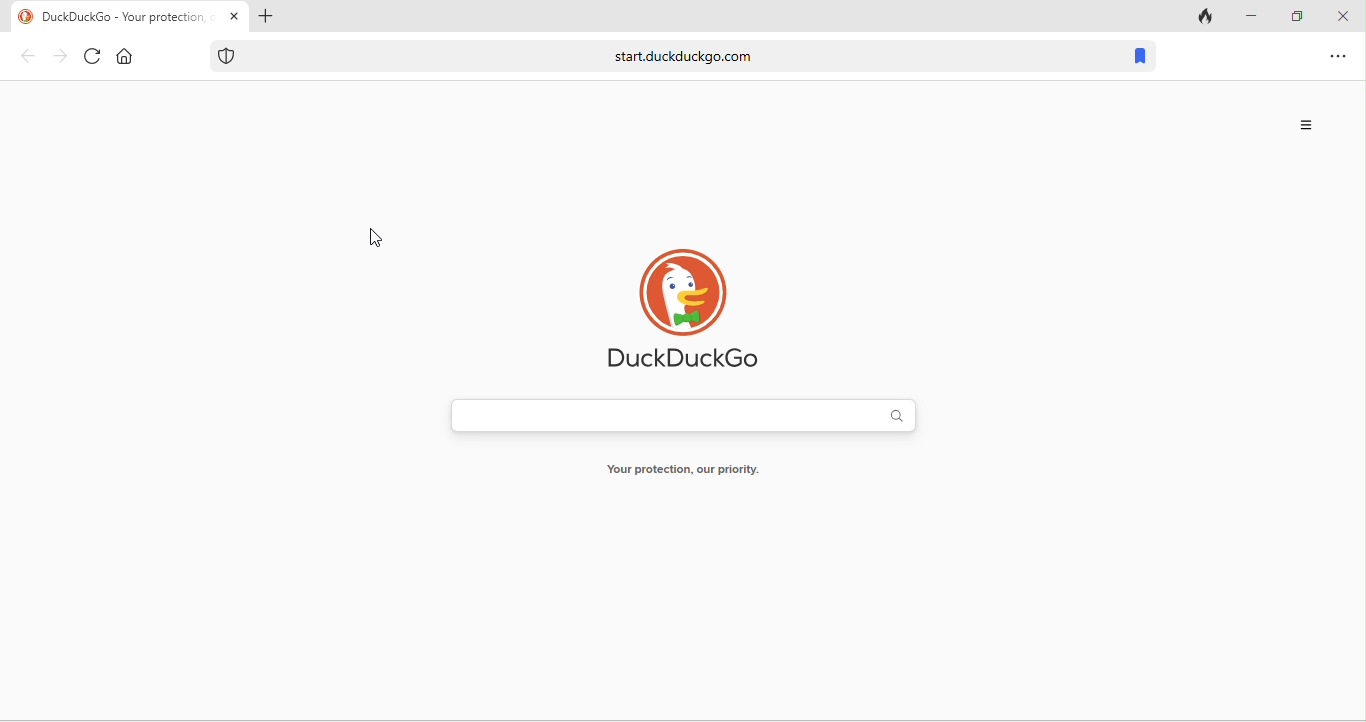 The width and height of the screenshot is (1366, 722). What do you see at coordinates (131, 17) in the screenshot?
I see `title` at bounding box center [131, 17].